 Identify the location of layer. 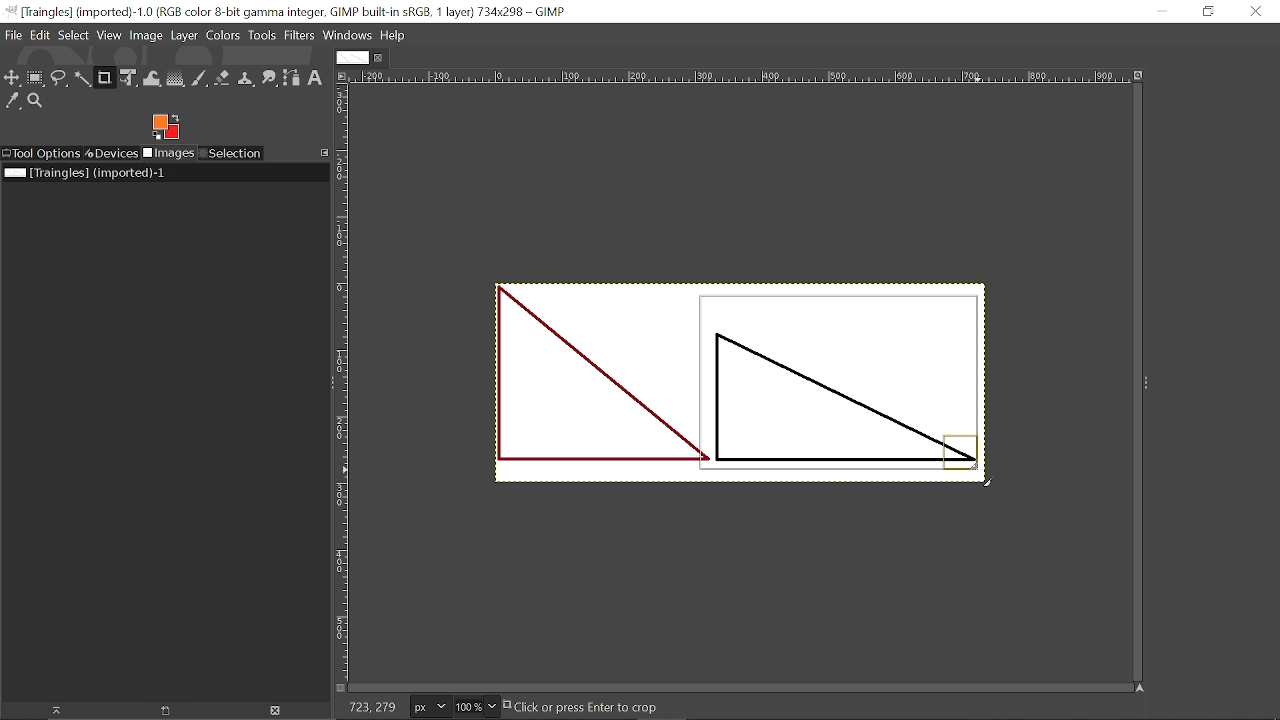
(184, 37).